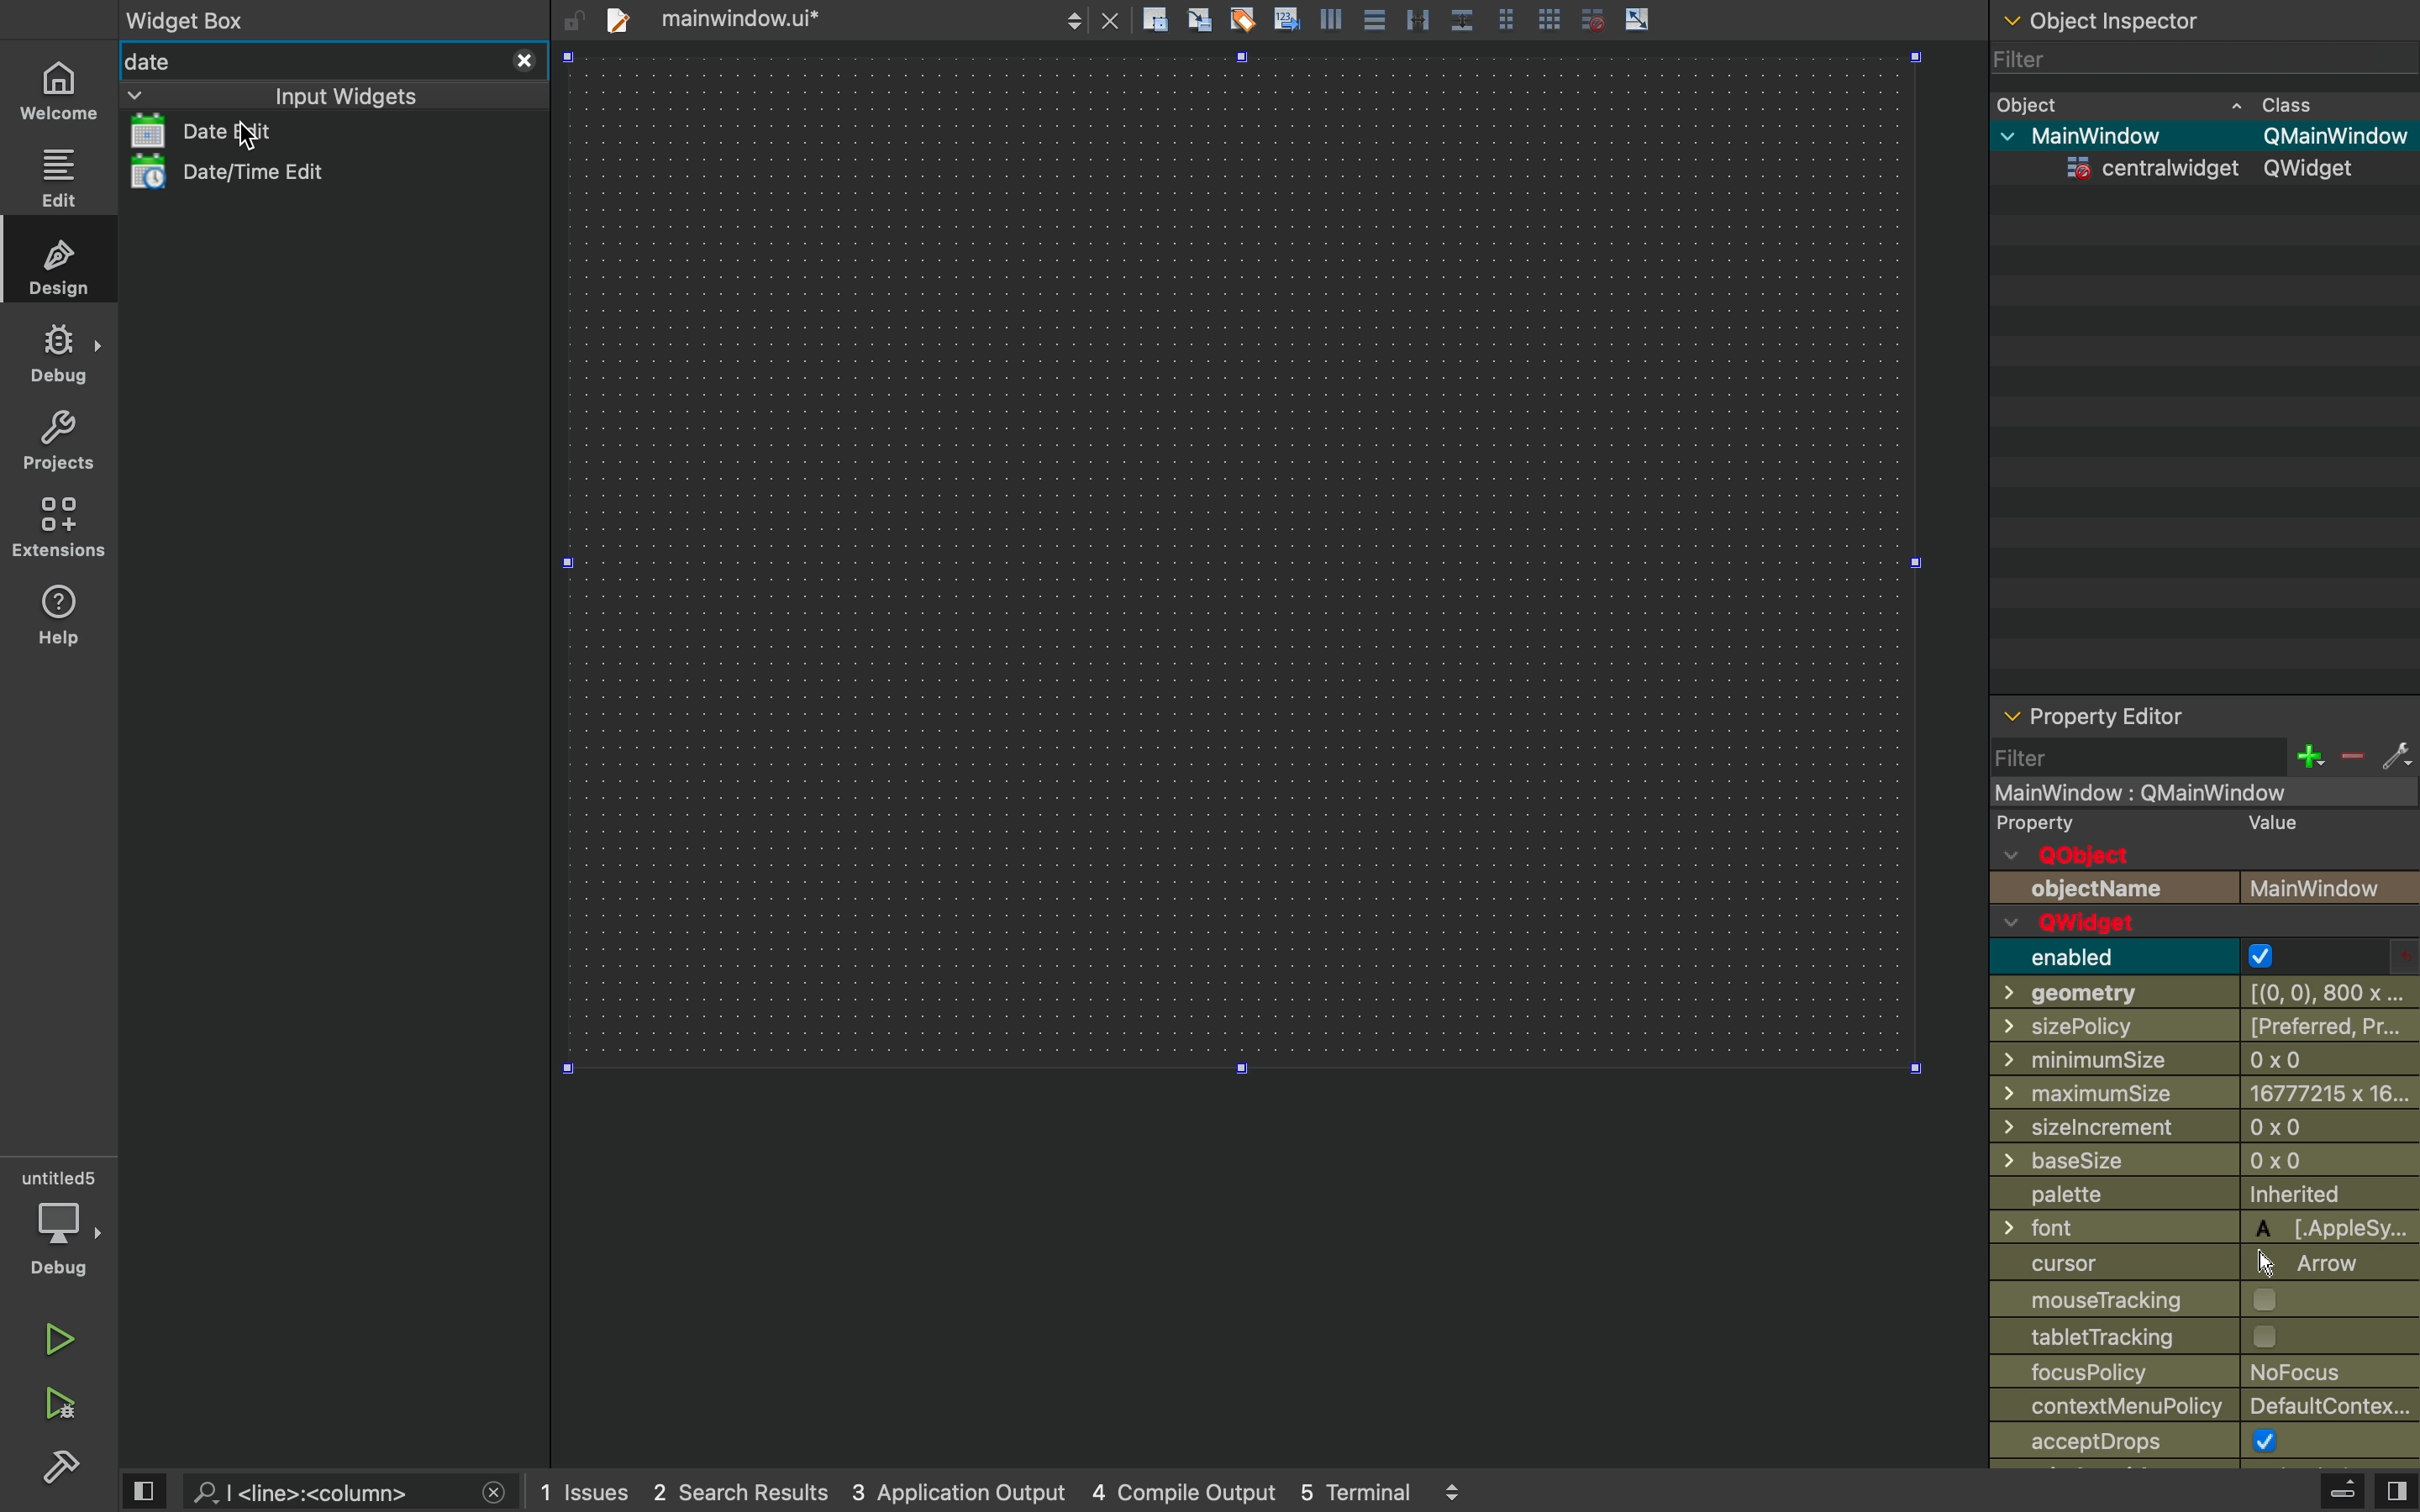 This screenshot has width=2420, height=1512. What do you see at coordinates (2194, 1442) in the screenshot?
I see `accept drops` at bounding box center [2194, 1442].